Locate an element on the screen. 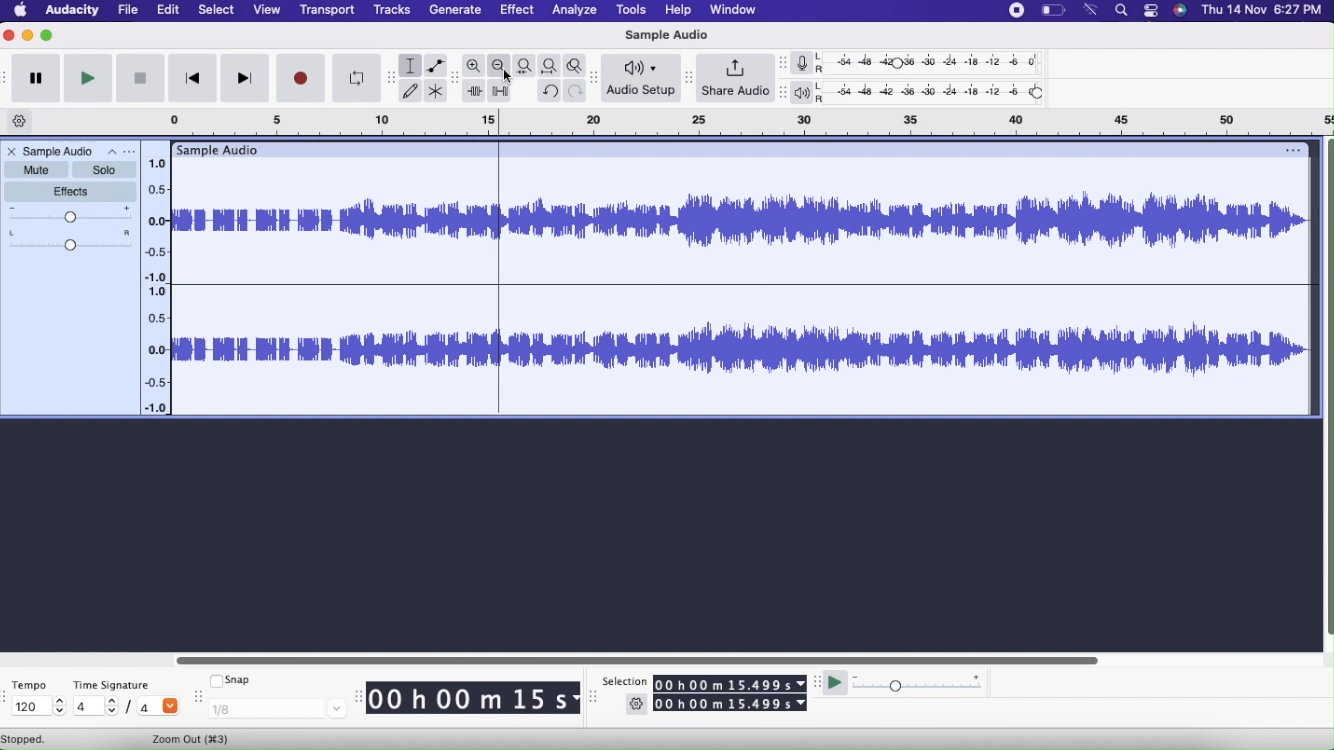  Sample Audio is located at coordinates (60, 151).